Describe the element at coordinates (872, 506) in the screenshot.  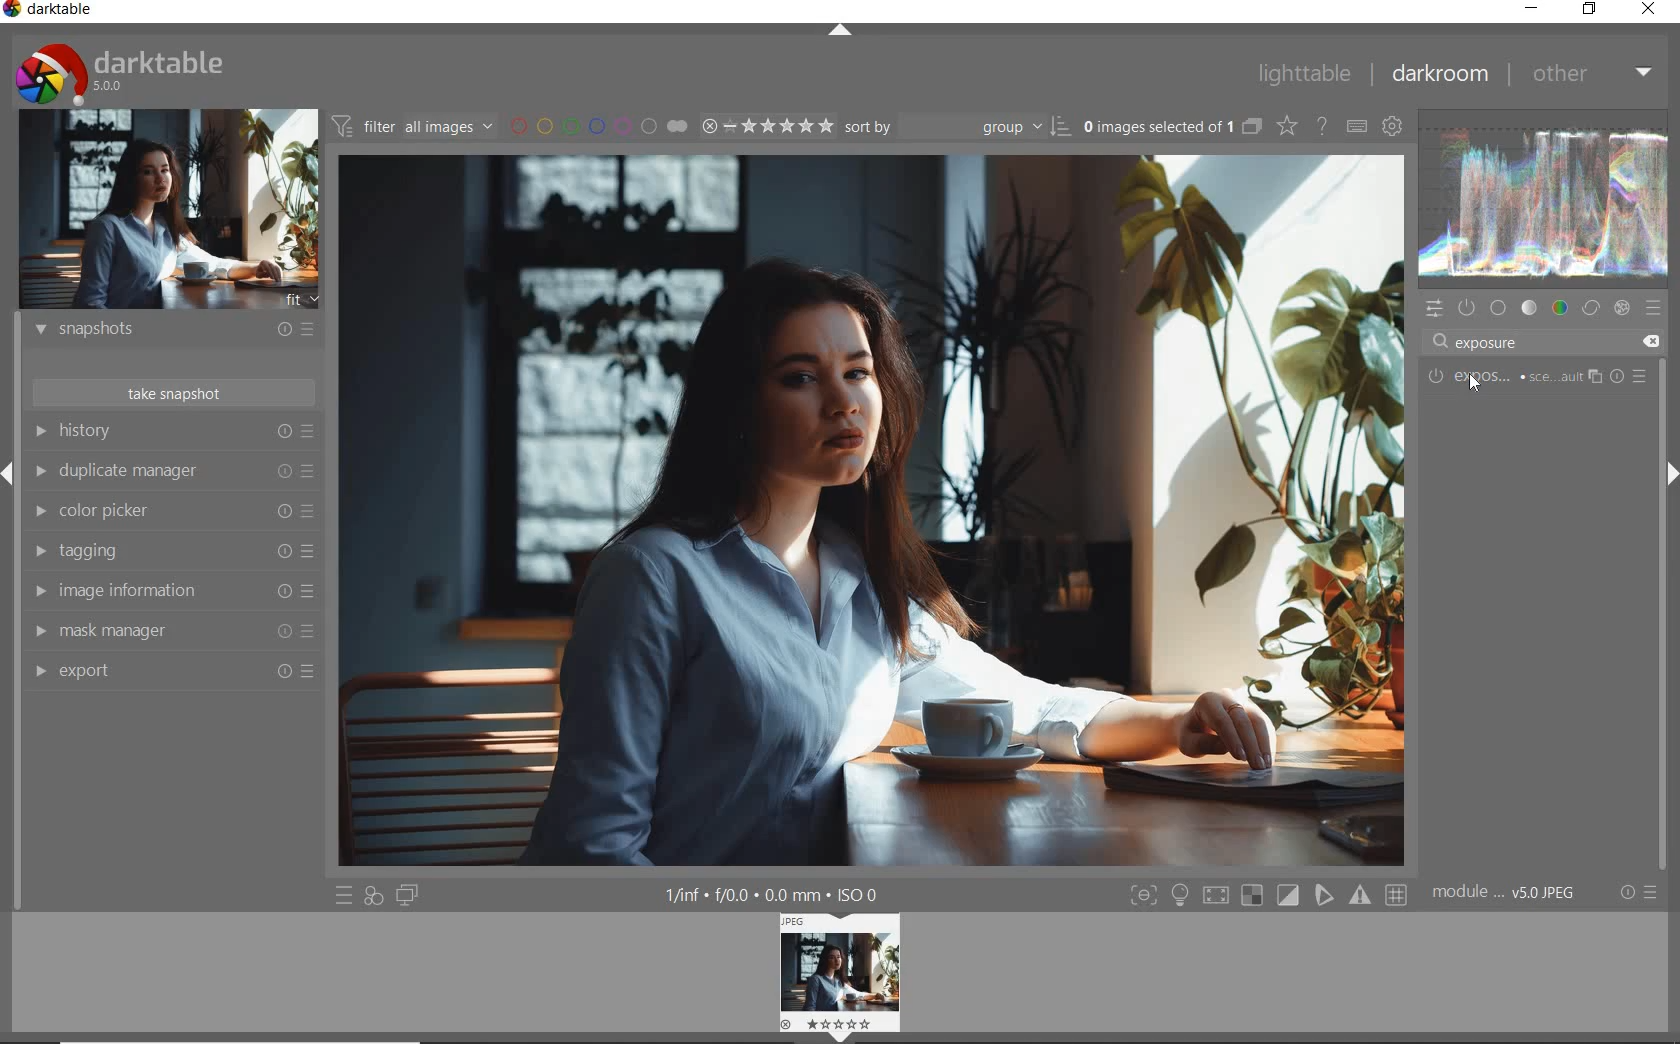
I see `selected image` at that location.